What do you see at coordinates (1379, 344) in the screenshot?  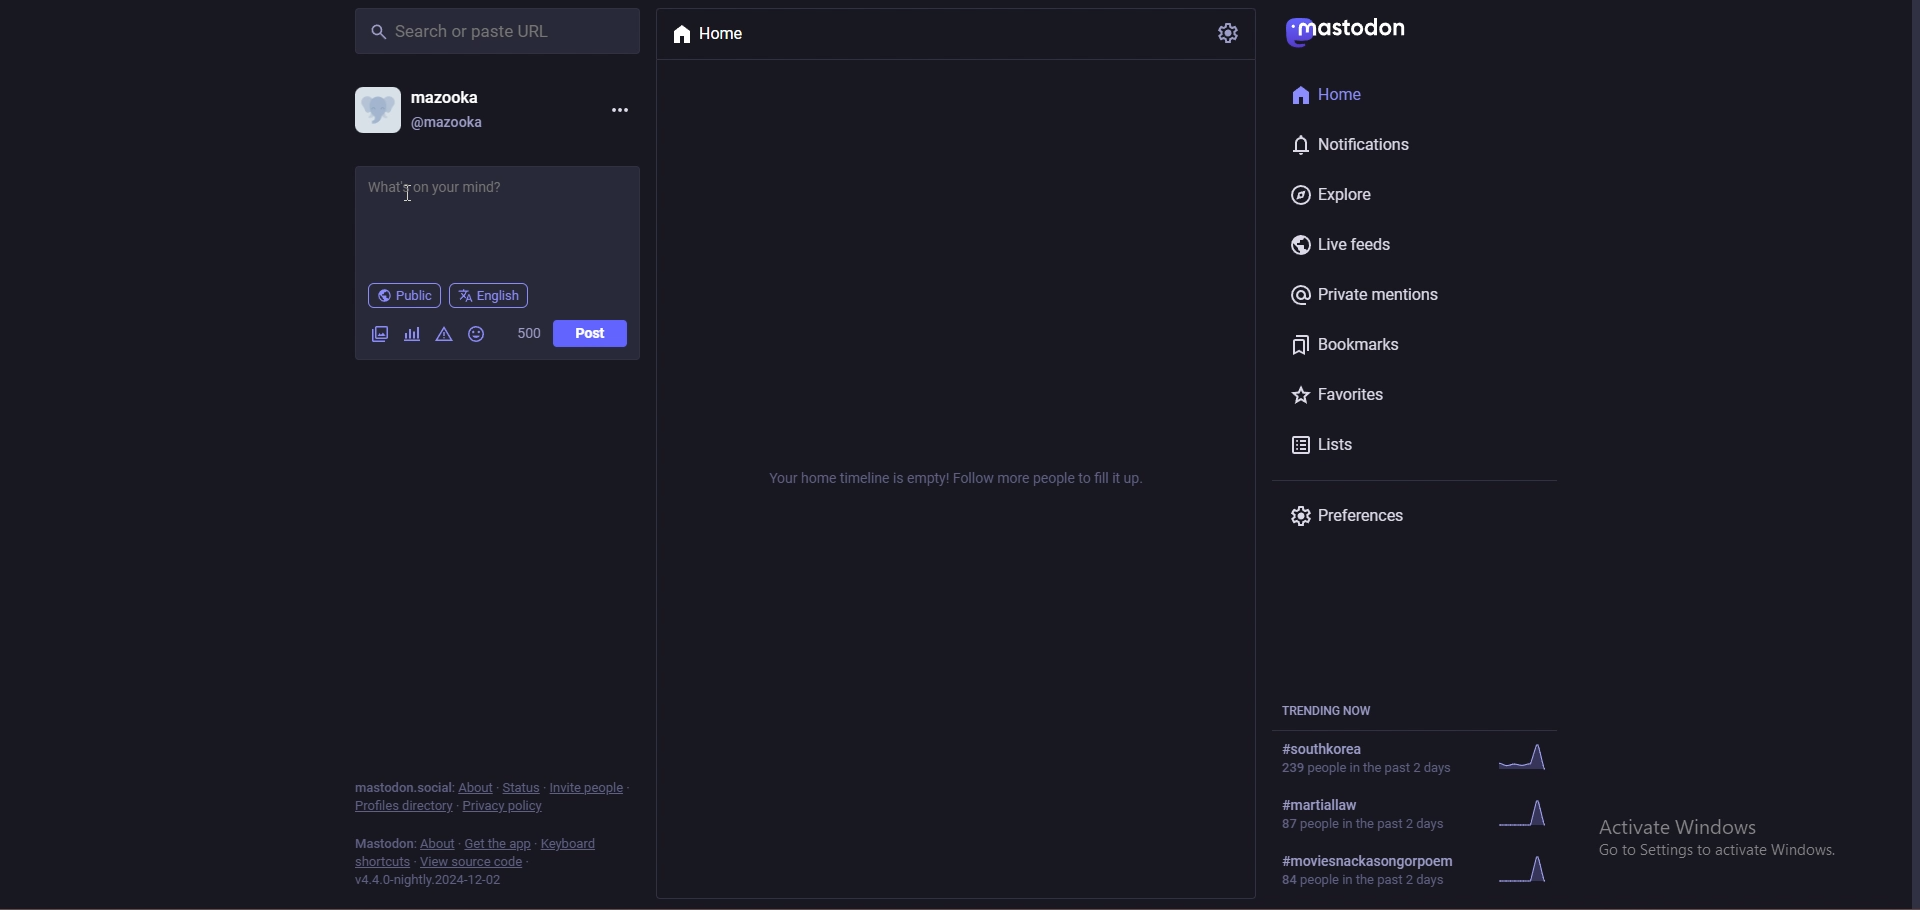 I see `bookmarks` at bounding box center [1379, 344].